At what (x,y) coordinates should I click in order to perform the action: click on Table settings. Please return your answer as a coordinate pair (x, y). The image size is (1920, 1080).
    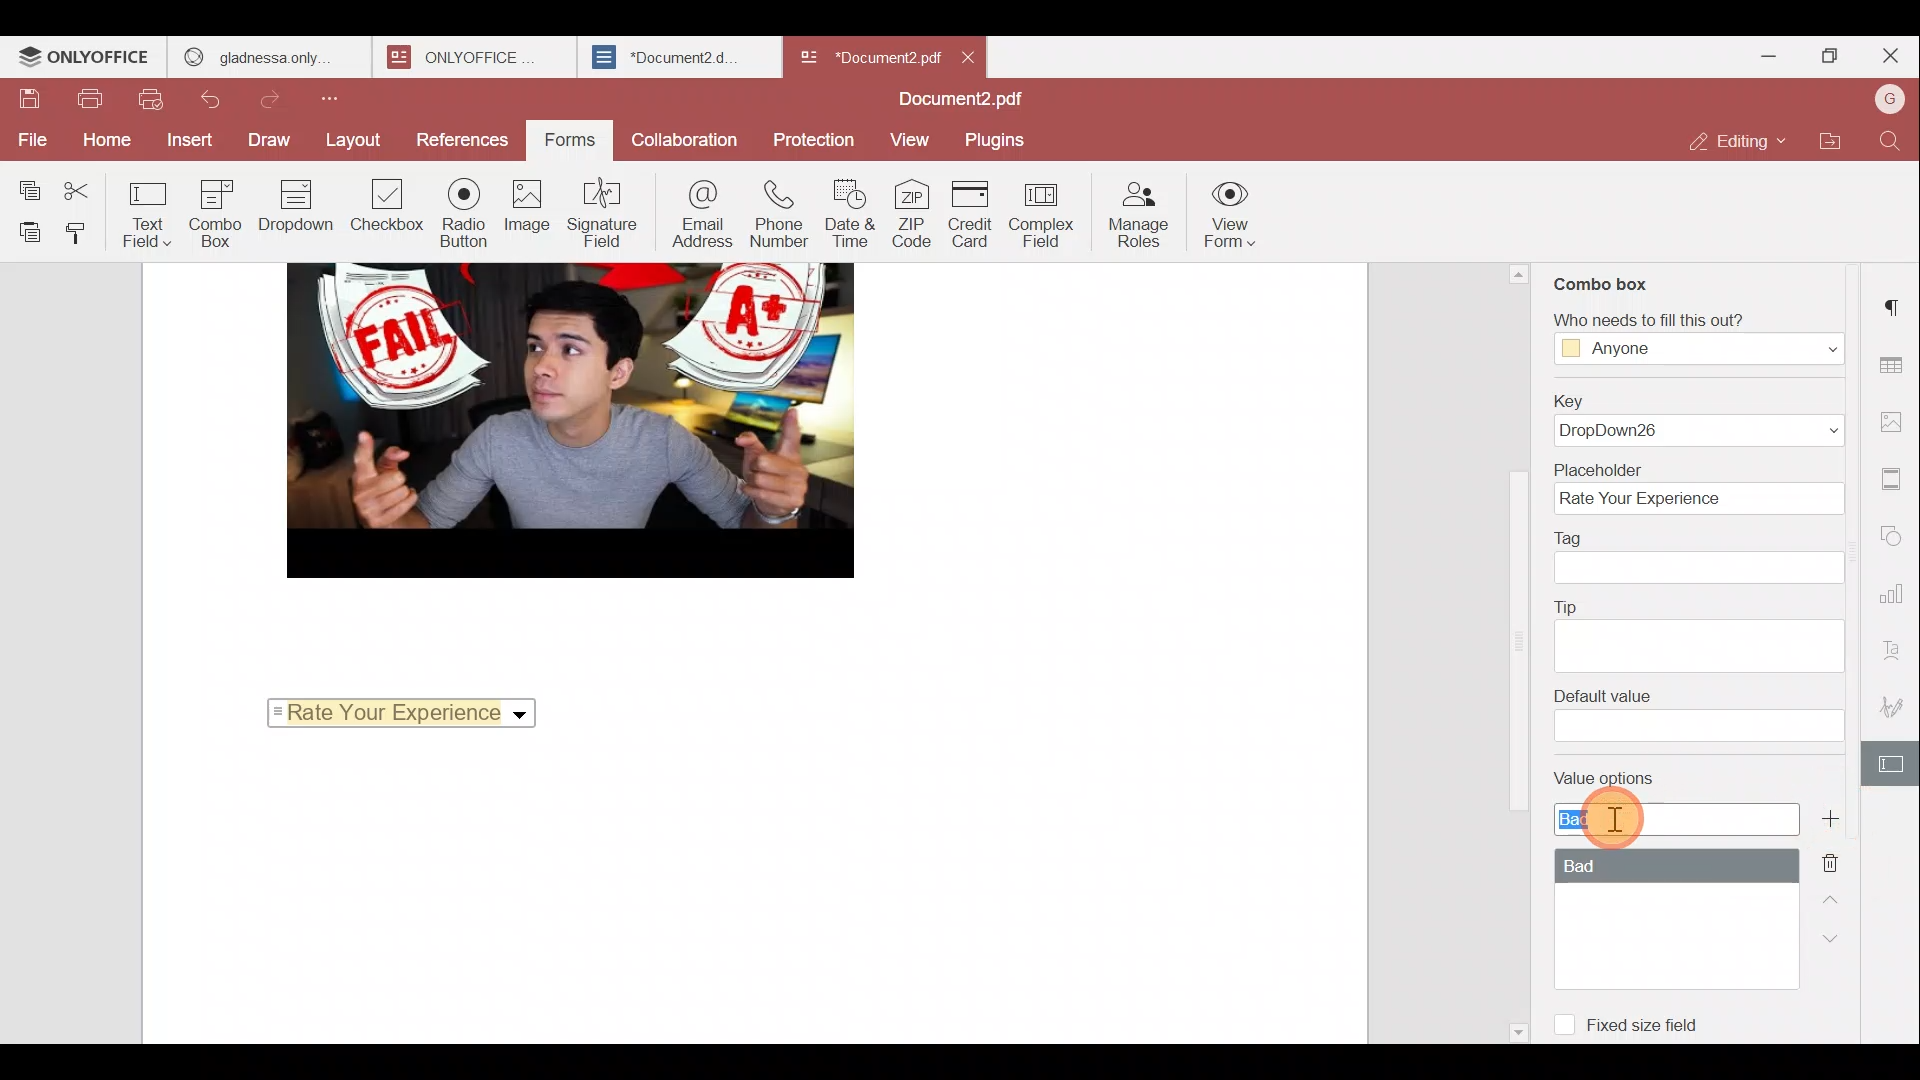
    Looking at the image, I should click on (1898, 365).